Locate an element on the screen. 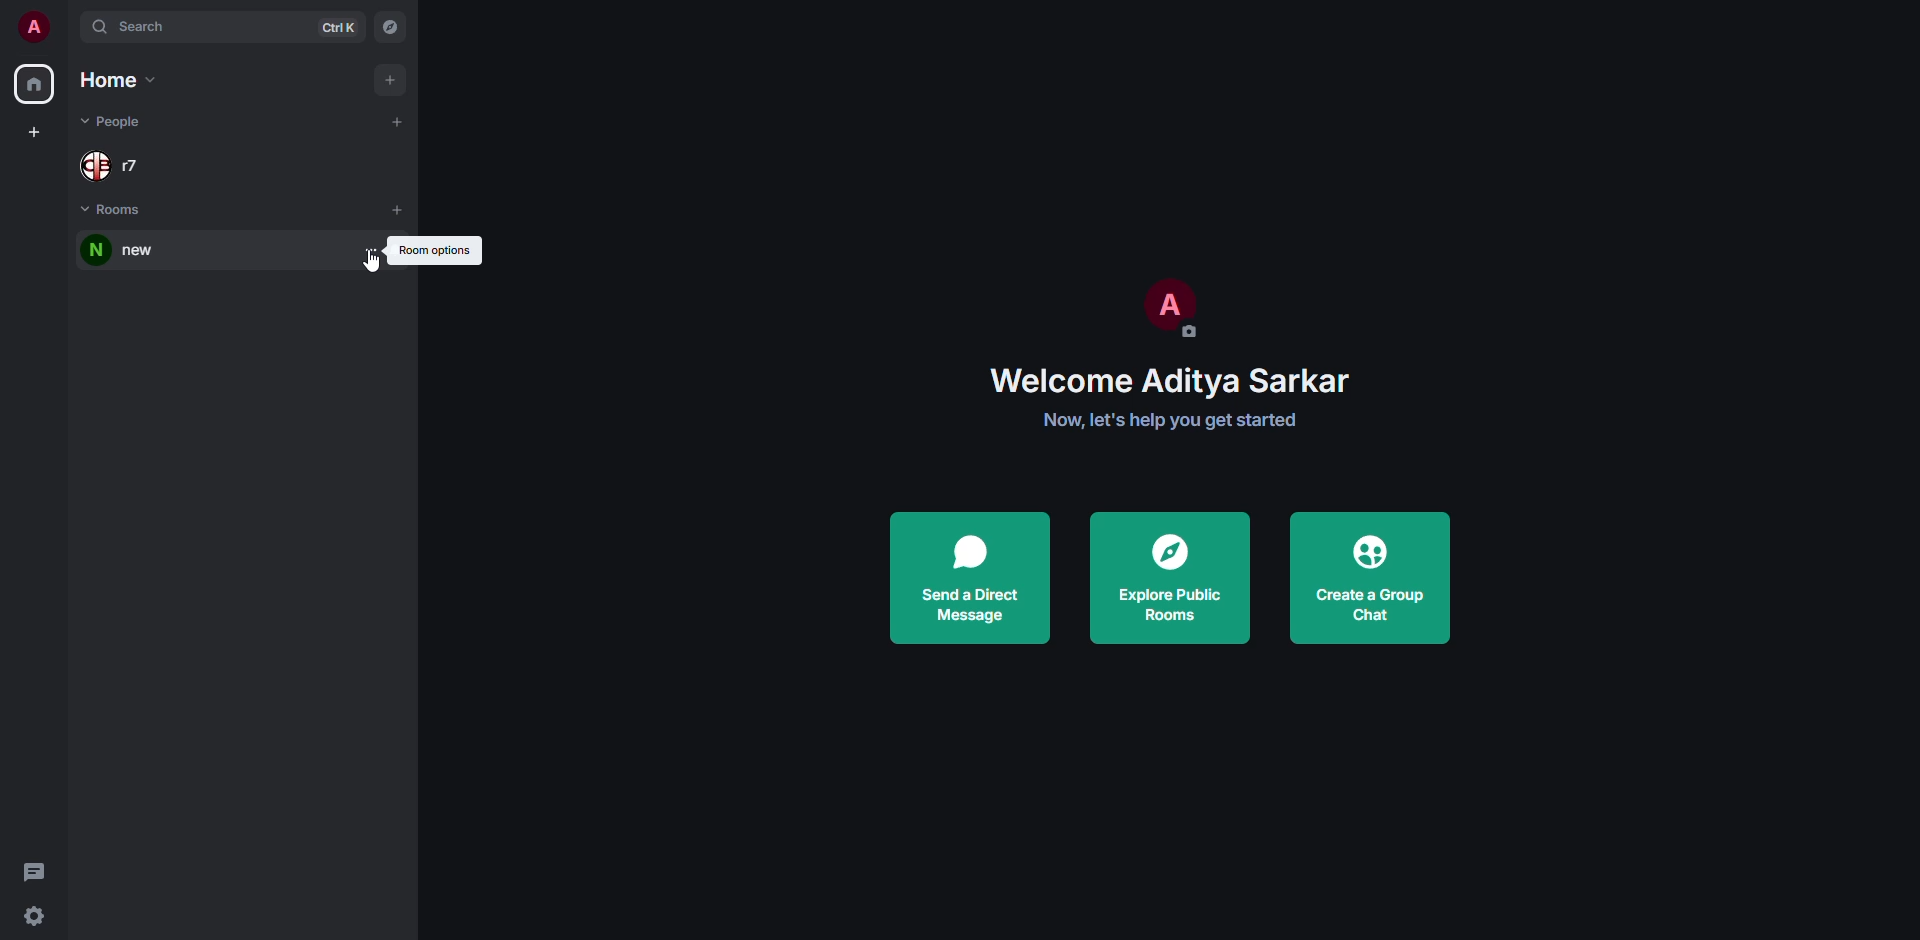 The width and height of the screenshot is (1920, 940). ctrl K is located at coordinates (338, 28).